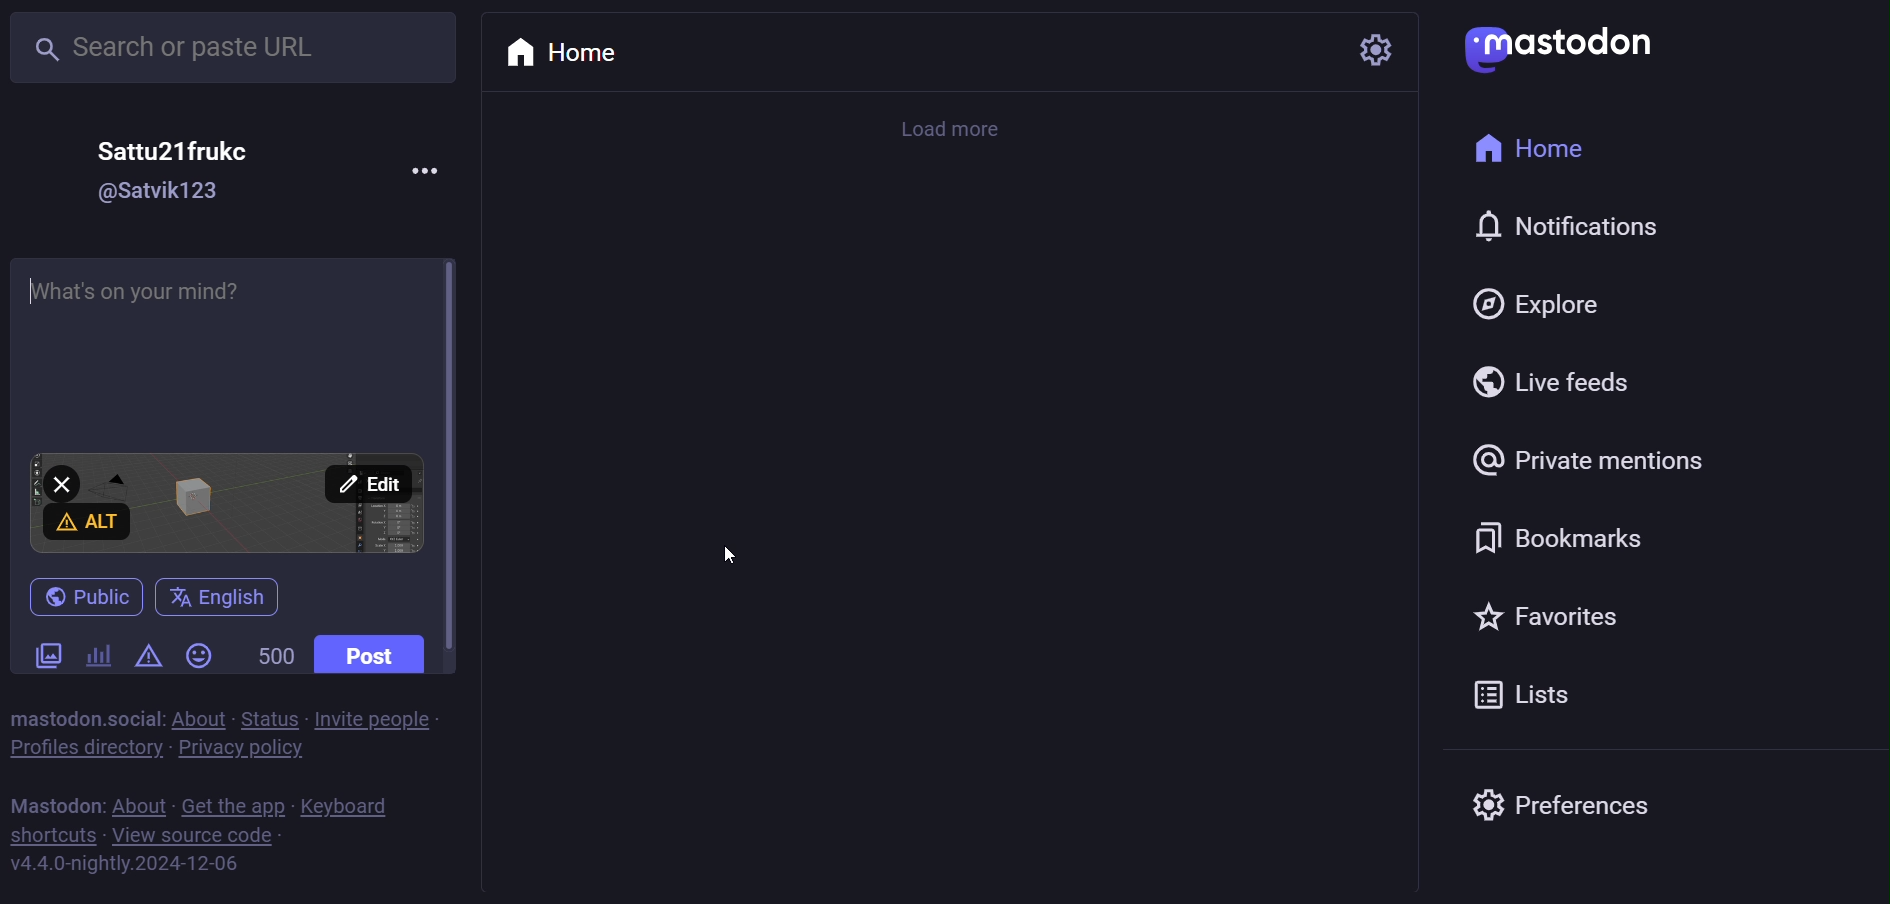 The height and width of the screenshot is (904, 1890). What do you see at coordinates (266, 716) in the screenshot?
I see `status` at bounding box center [266, 716].